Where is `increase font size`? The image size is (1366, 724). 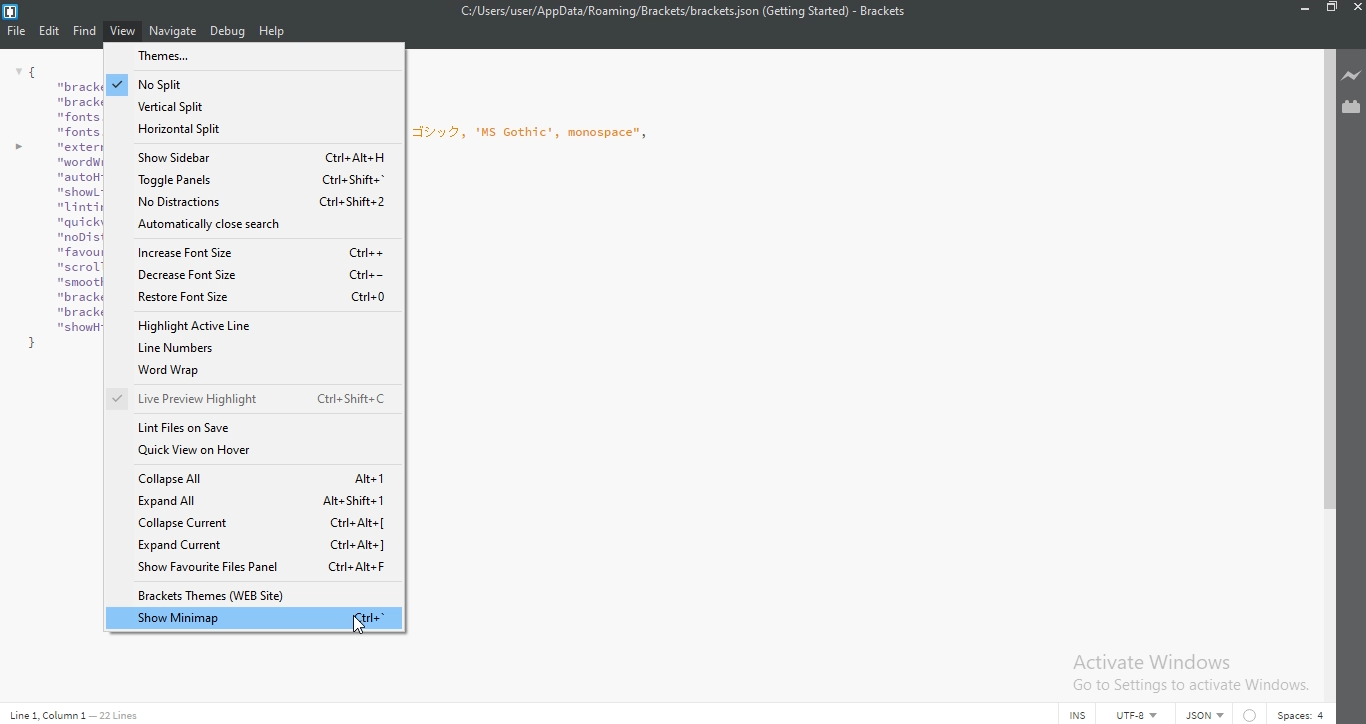 increase font size is located at coordinates (252, 252).